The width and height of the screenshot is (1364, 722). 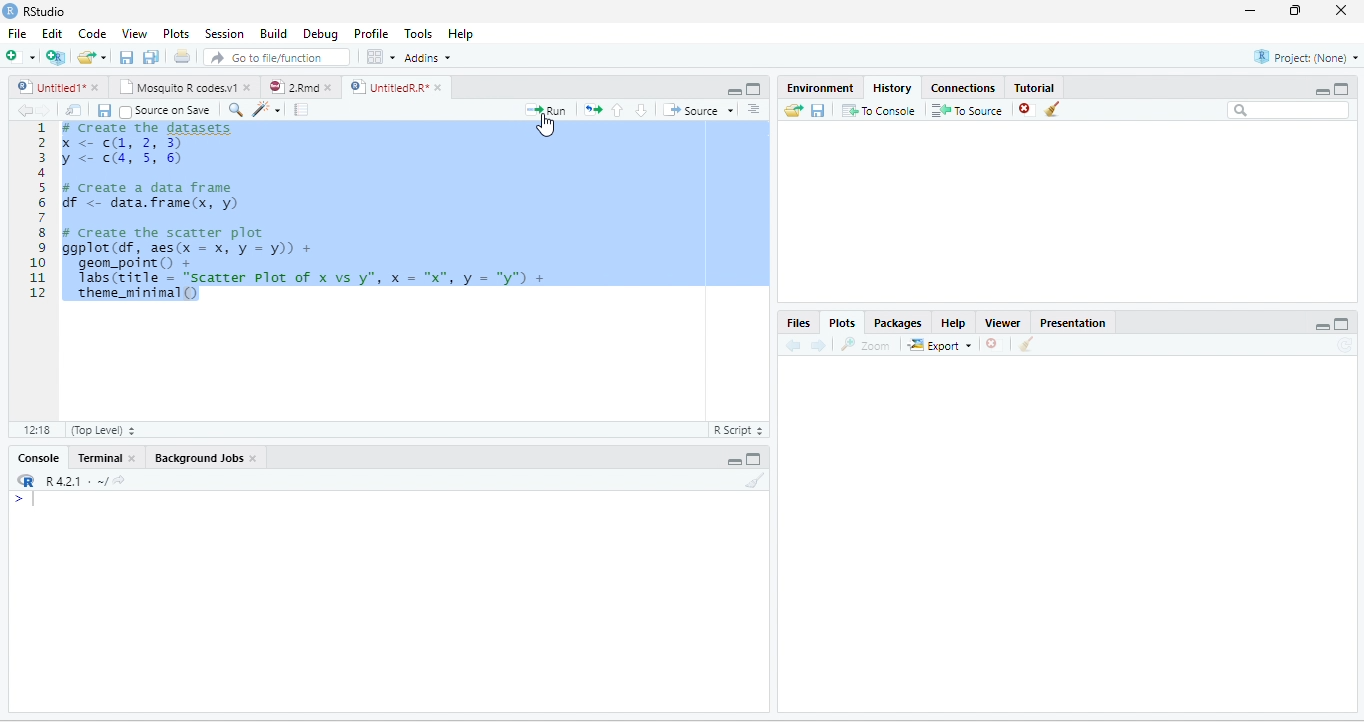 What do you see at coordinates (57, 55) in the screenshot?
I see `Create a project` at bounding box center [57, 55].